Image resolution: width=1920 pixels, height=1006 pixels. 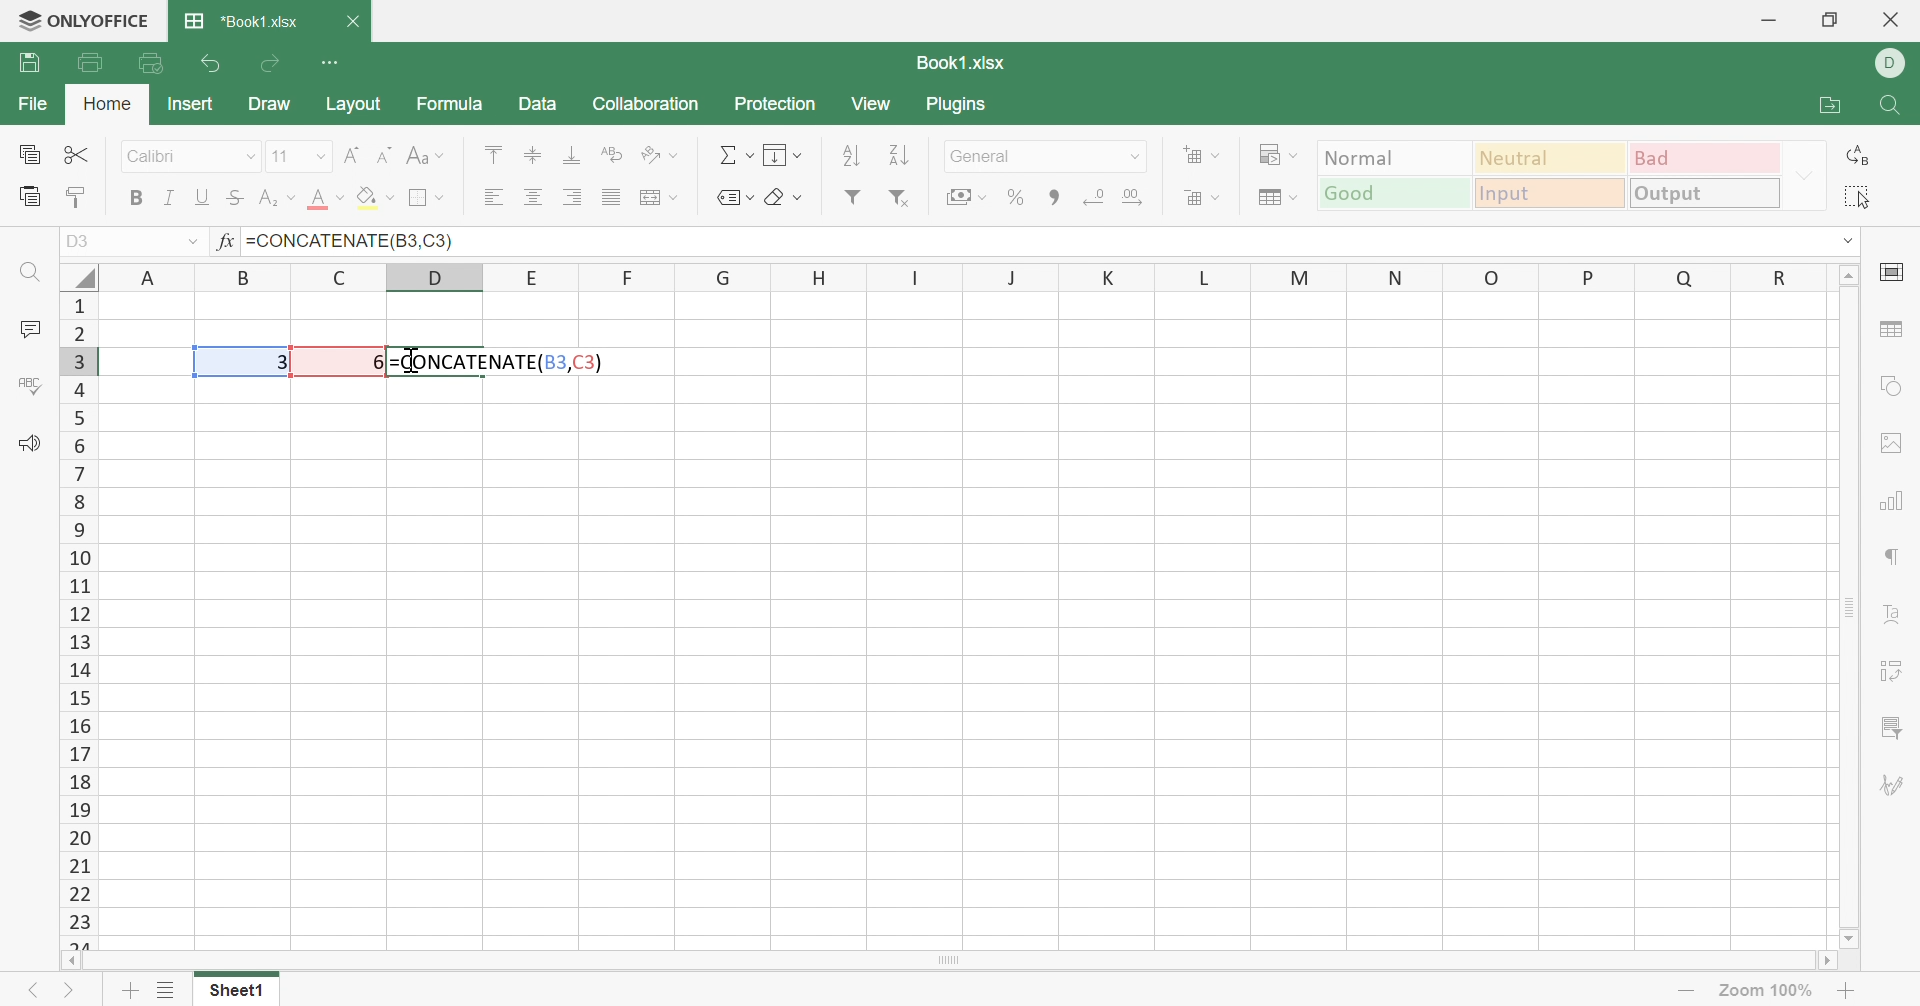 What do you see at coordinates (947, 961) in the screenshot?
I see `Scroll bar` at bounding box center [947, 961].